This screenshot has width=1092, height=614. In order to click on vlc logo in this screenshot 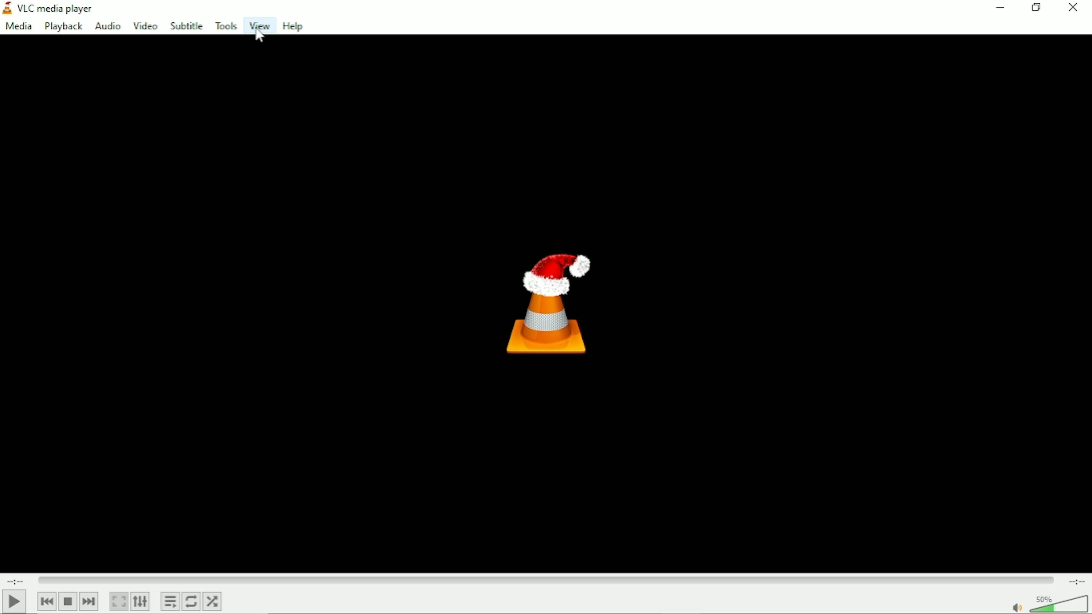, I will do `click(7, 8)`.